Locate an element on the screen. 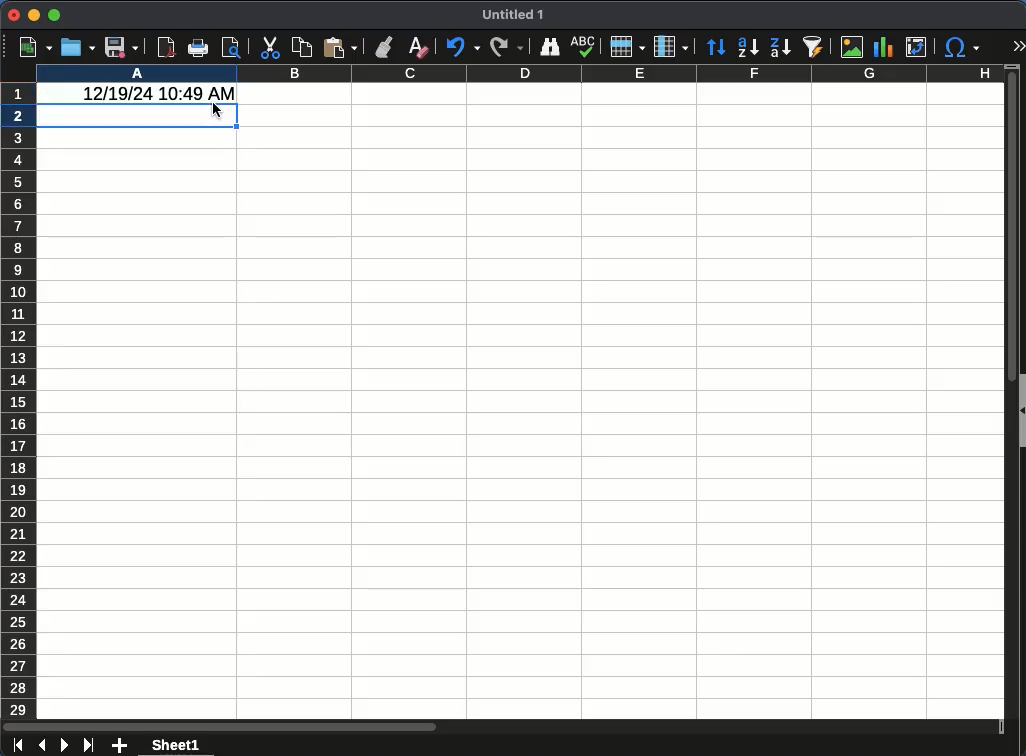 The image size is (1026, 756). spell check is located at coordinates (584, 47).